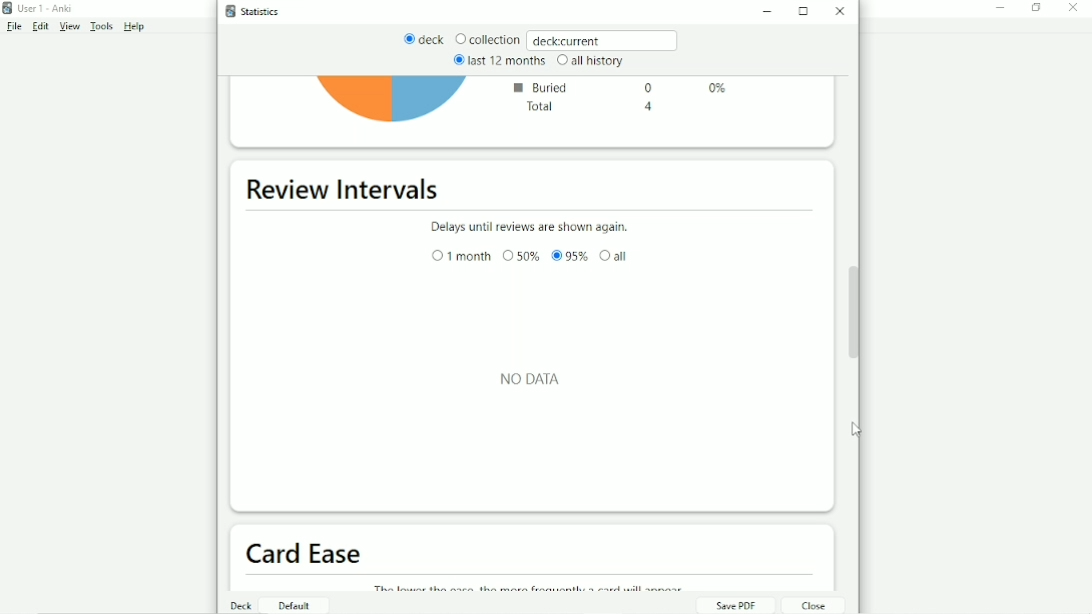 Image resolution: width=1092 pixels, height=614 pixels. What do you see at coordinates (1076, 8) in the screenshot?
I see `Close` at bounding box center [1076, 8].